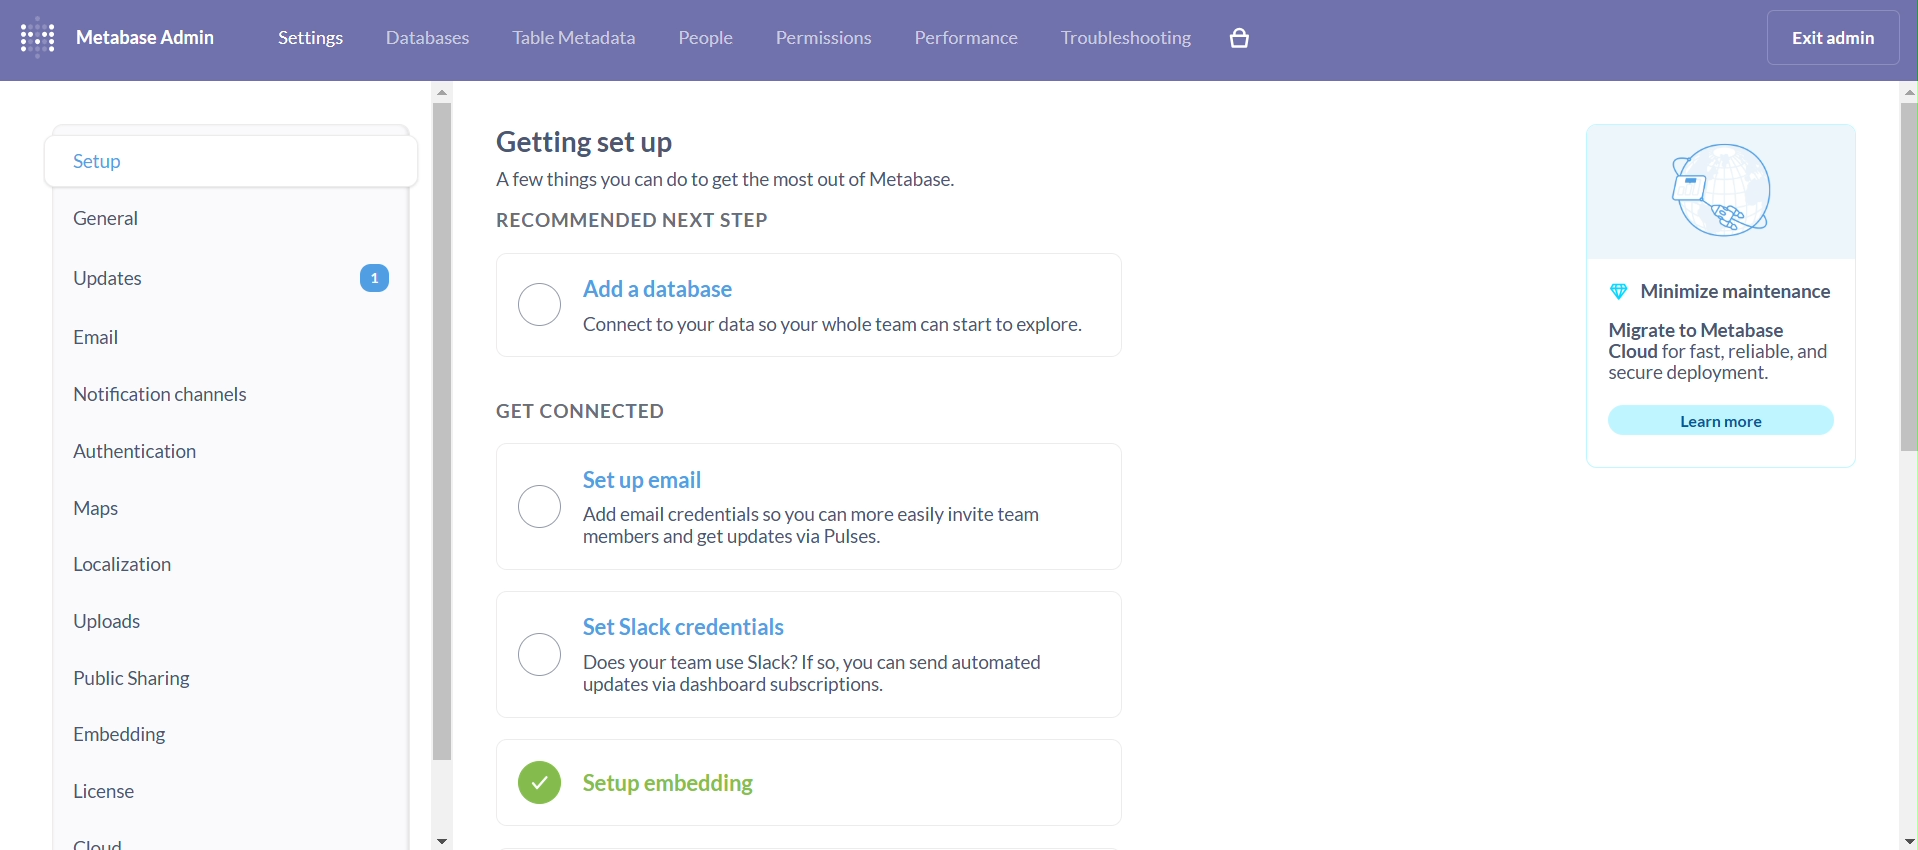 Image resolution: width=1918 pixels, height=850 pixels. What do you see at coordinates (812, 782) in the screenshot?
I see `setup embedding` at bounding box center [812, 782].